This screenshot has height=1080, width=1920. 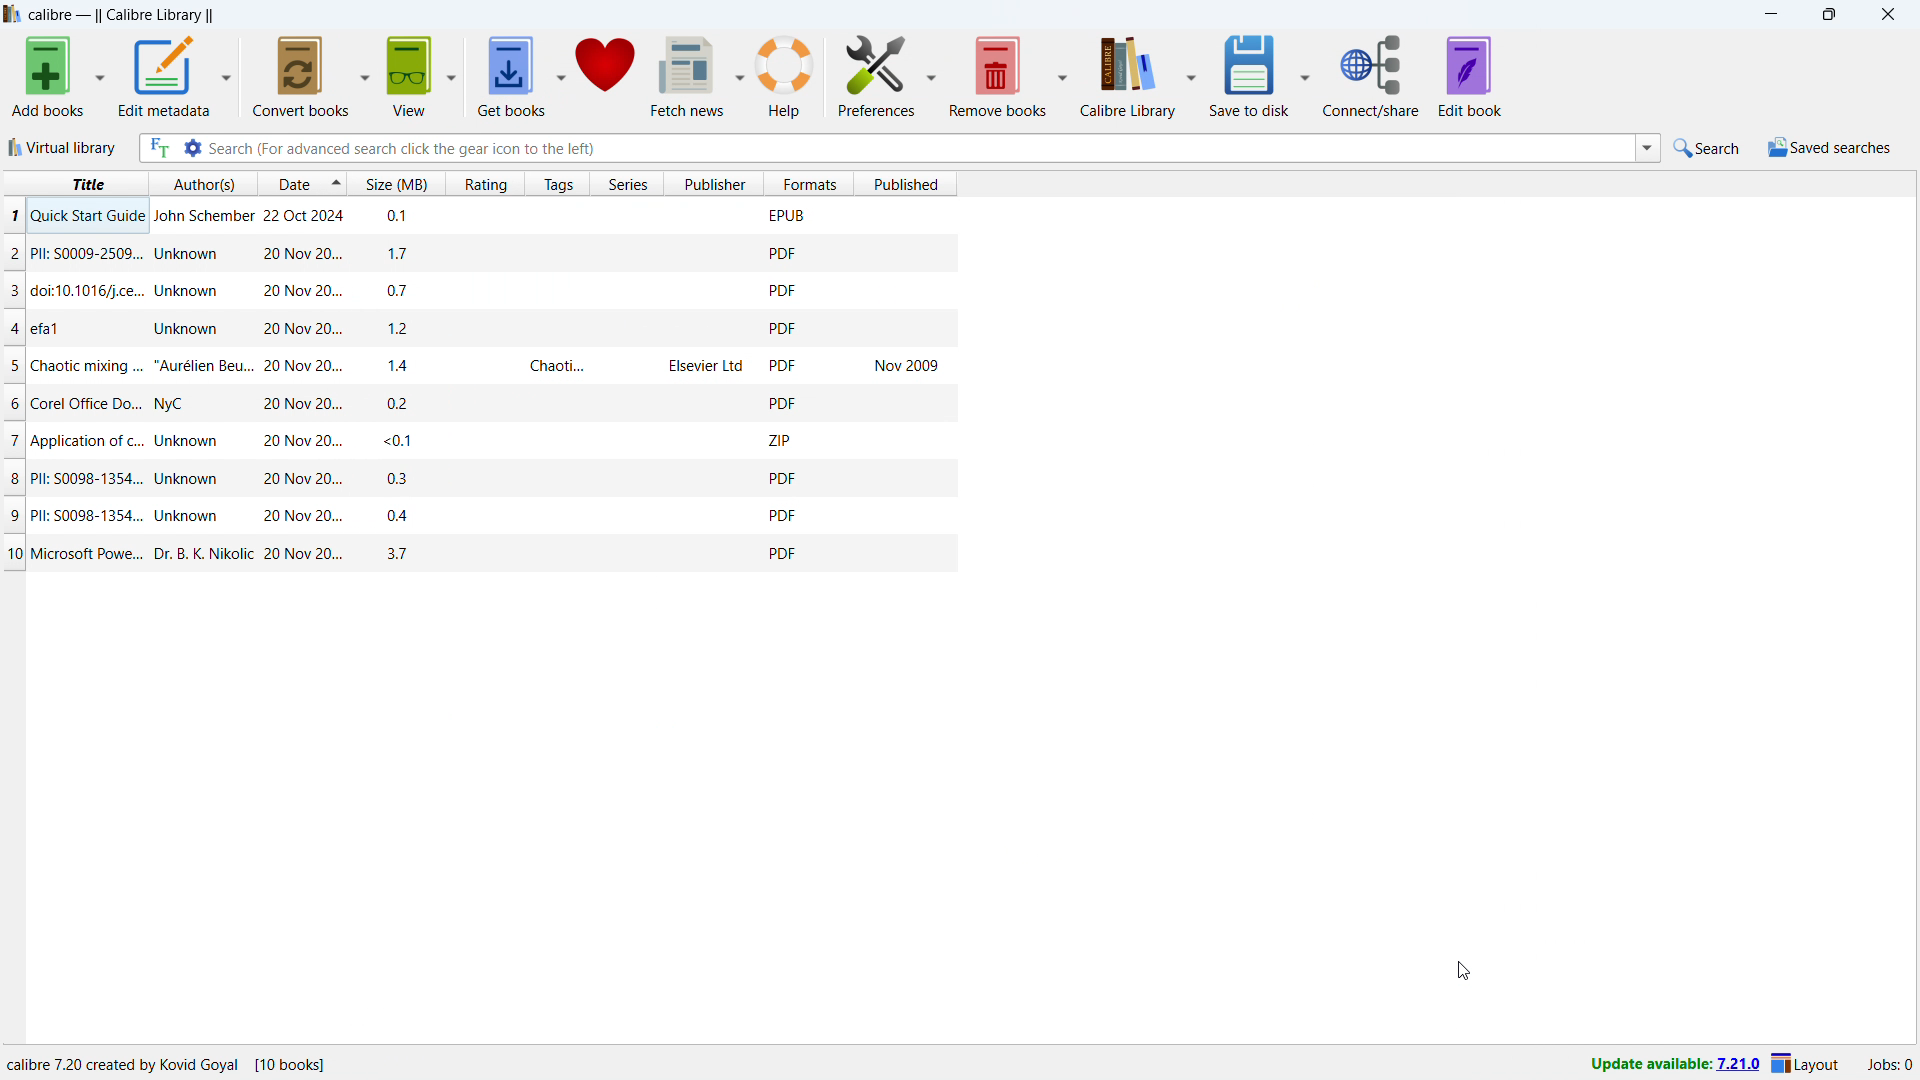 What do you see at coordinates (475, 359) in the screenshot?
I see `5 Chaotic mixing ... "Aurélien Beu... 20 Nov 20... 14 Chaoti... Elsevier Ltd Nov 2009` at bounding box center [475, 359].